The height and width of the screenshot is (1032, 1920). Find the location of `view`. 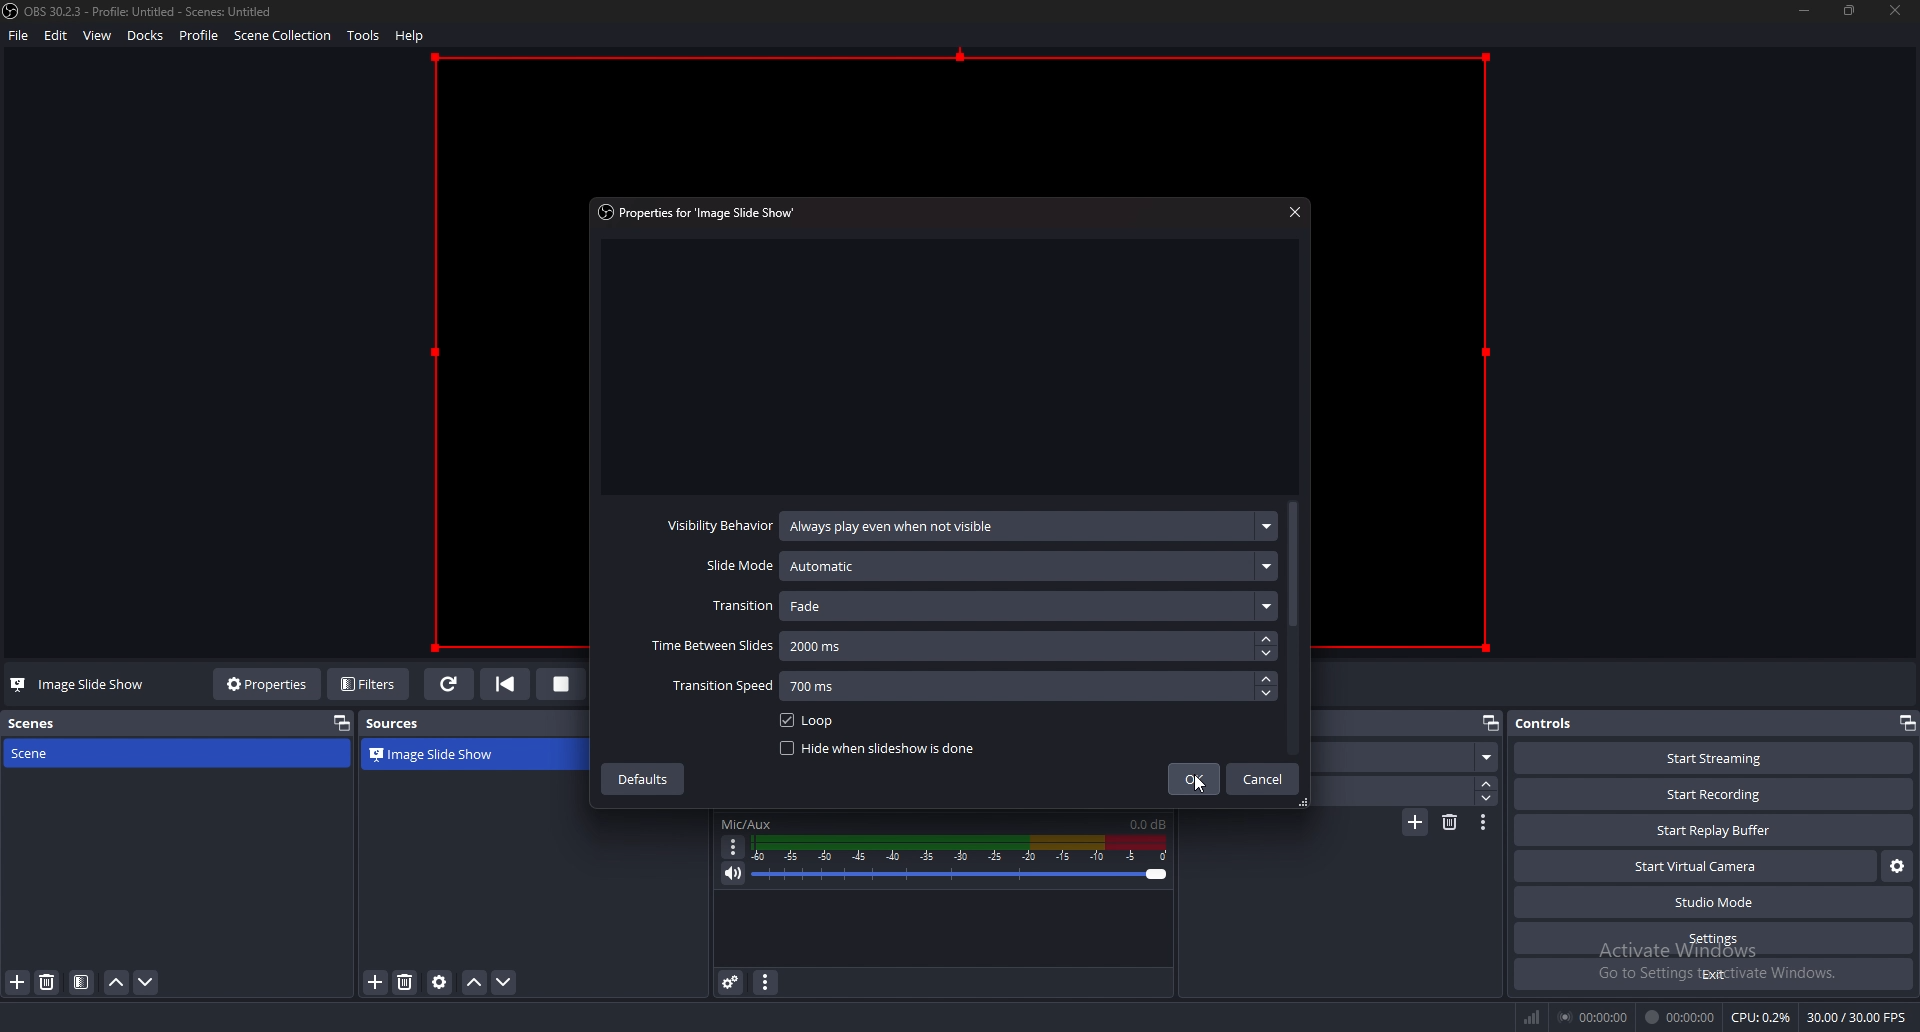

view is located at coordinates (98, 35).